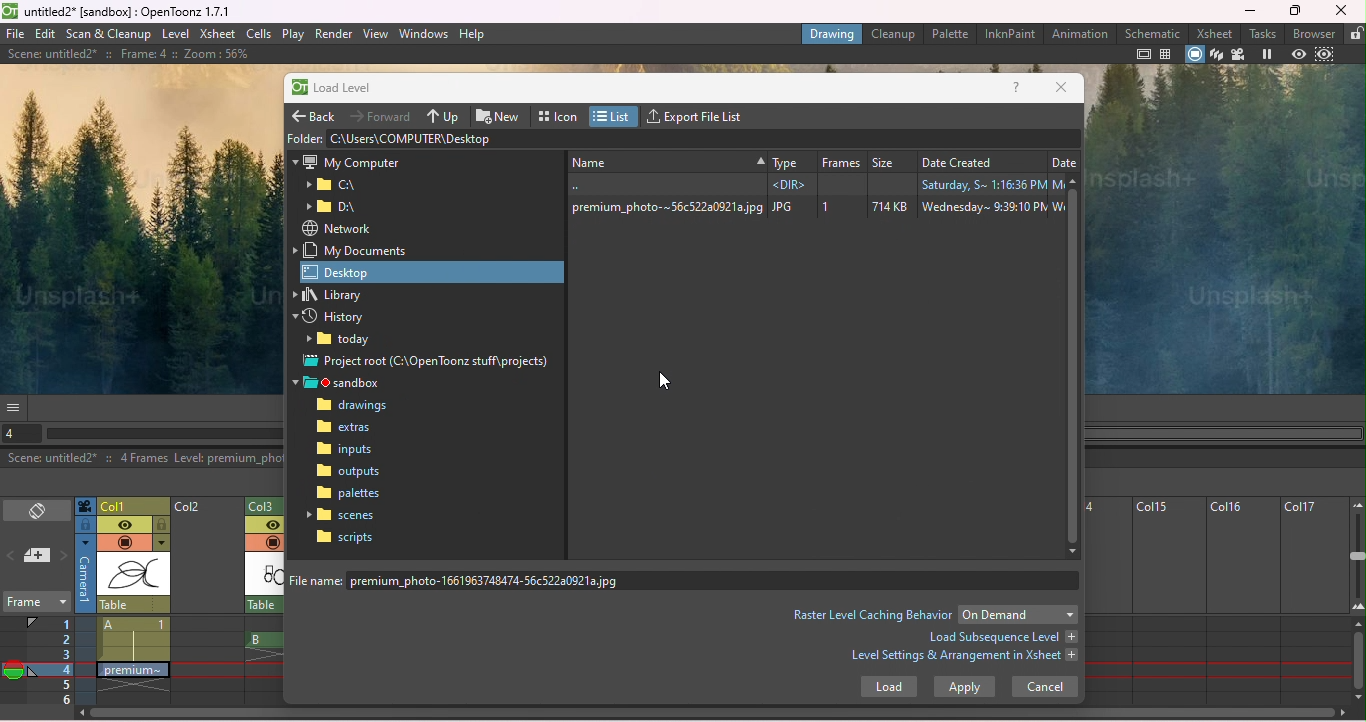 The image size is (1366, 722). I want to click on New memo, so click(38, 557).